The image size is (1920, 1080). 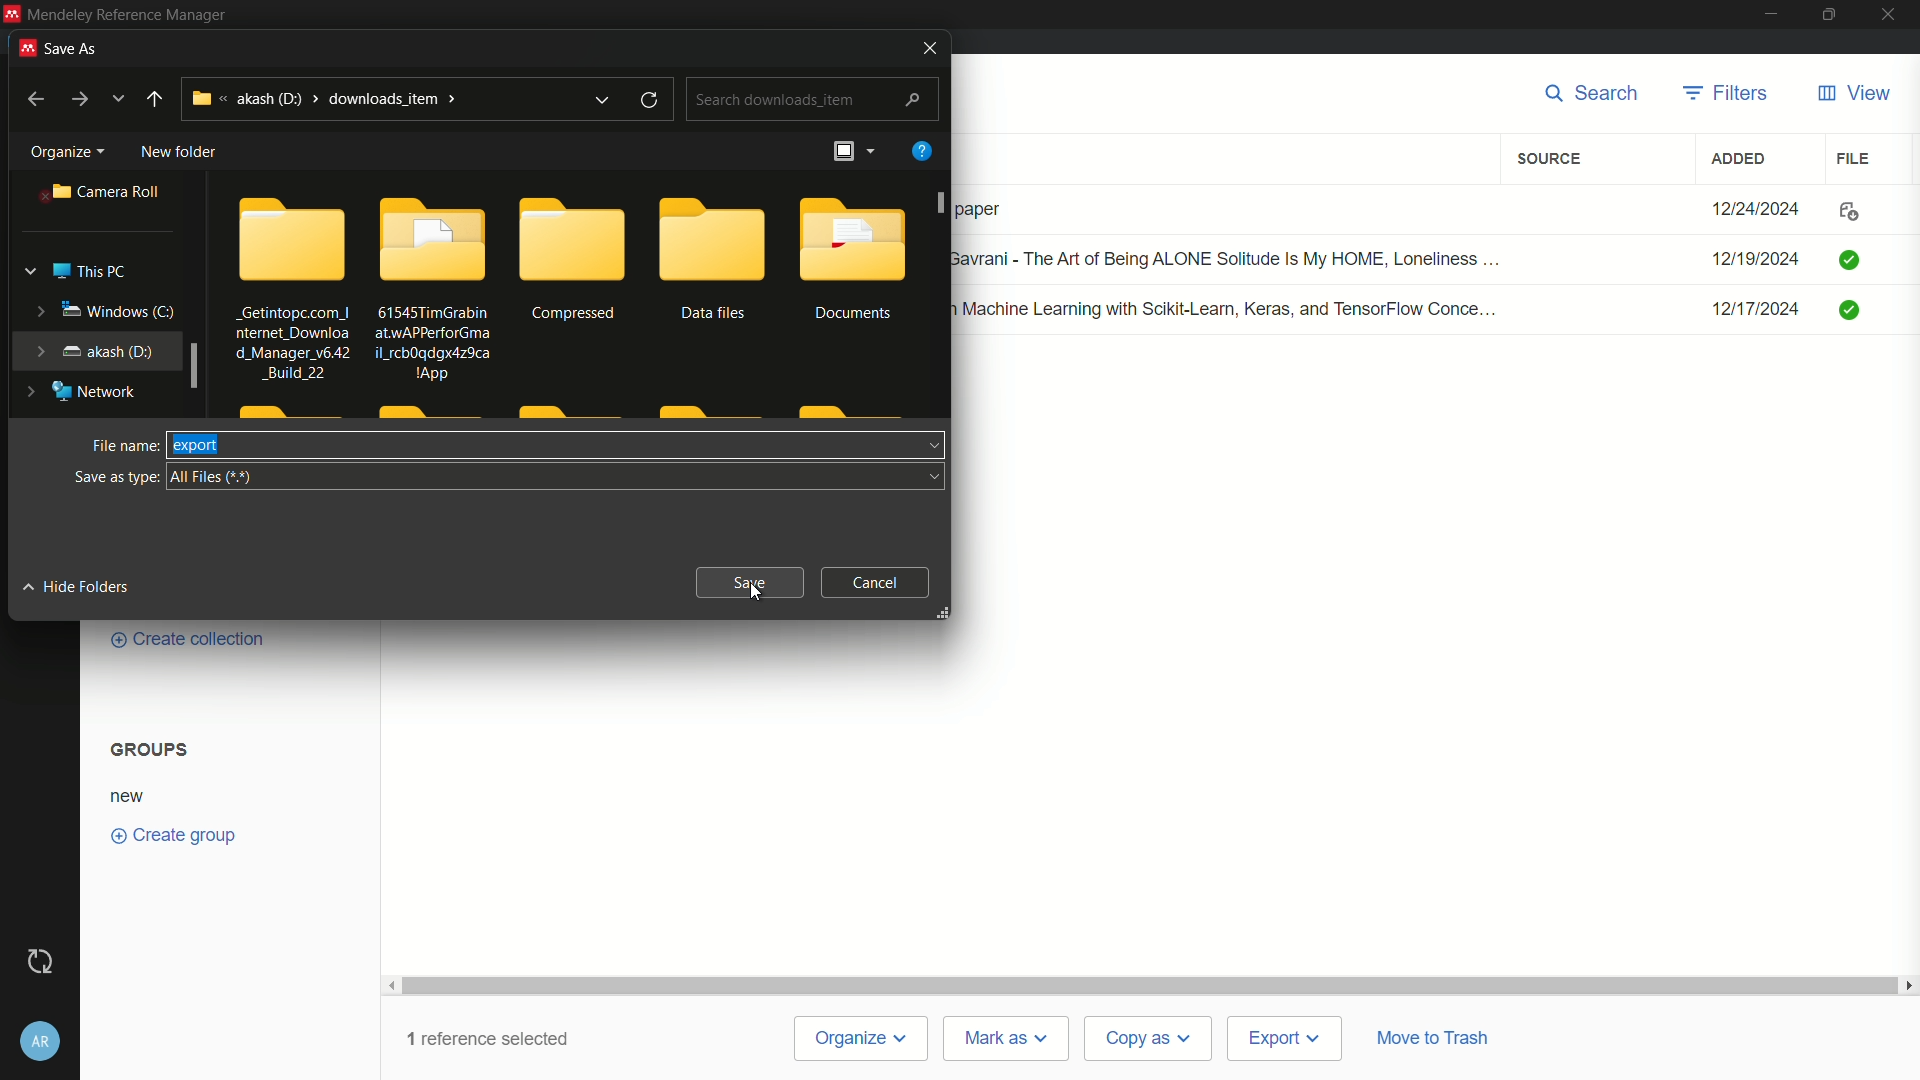 I want to click on Data files, so click(x=713, y=314).